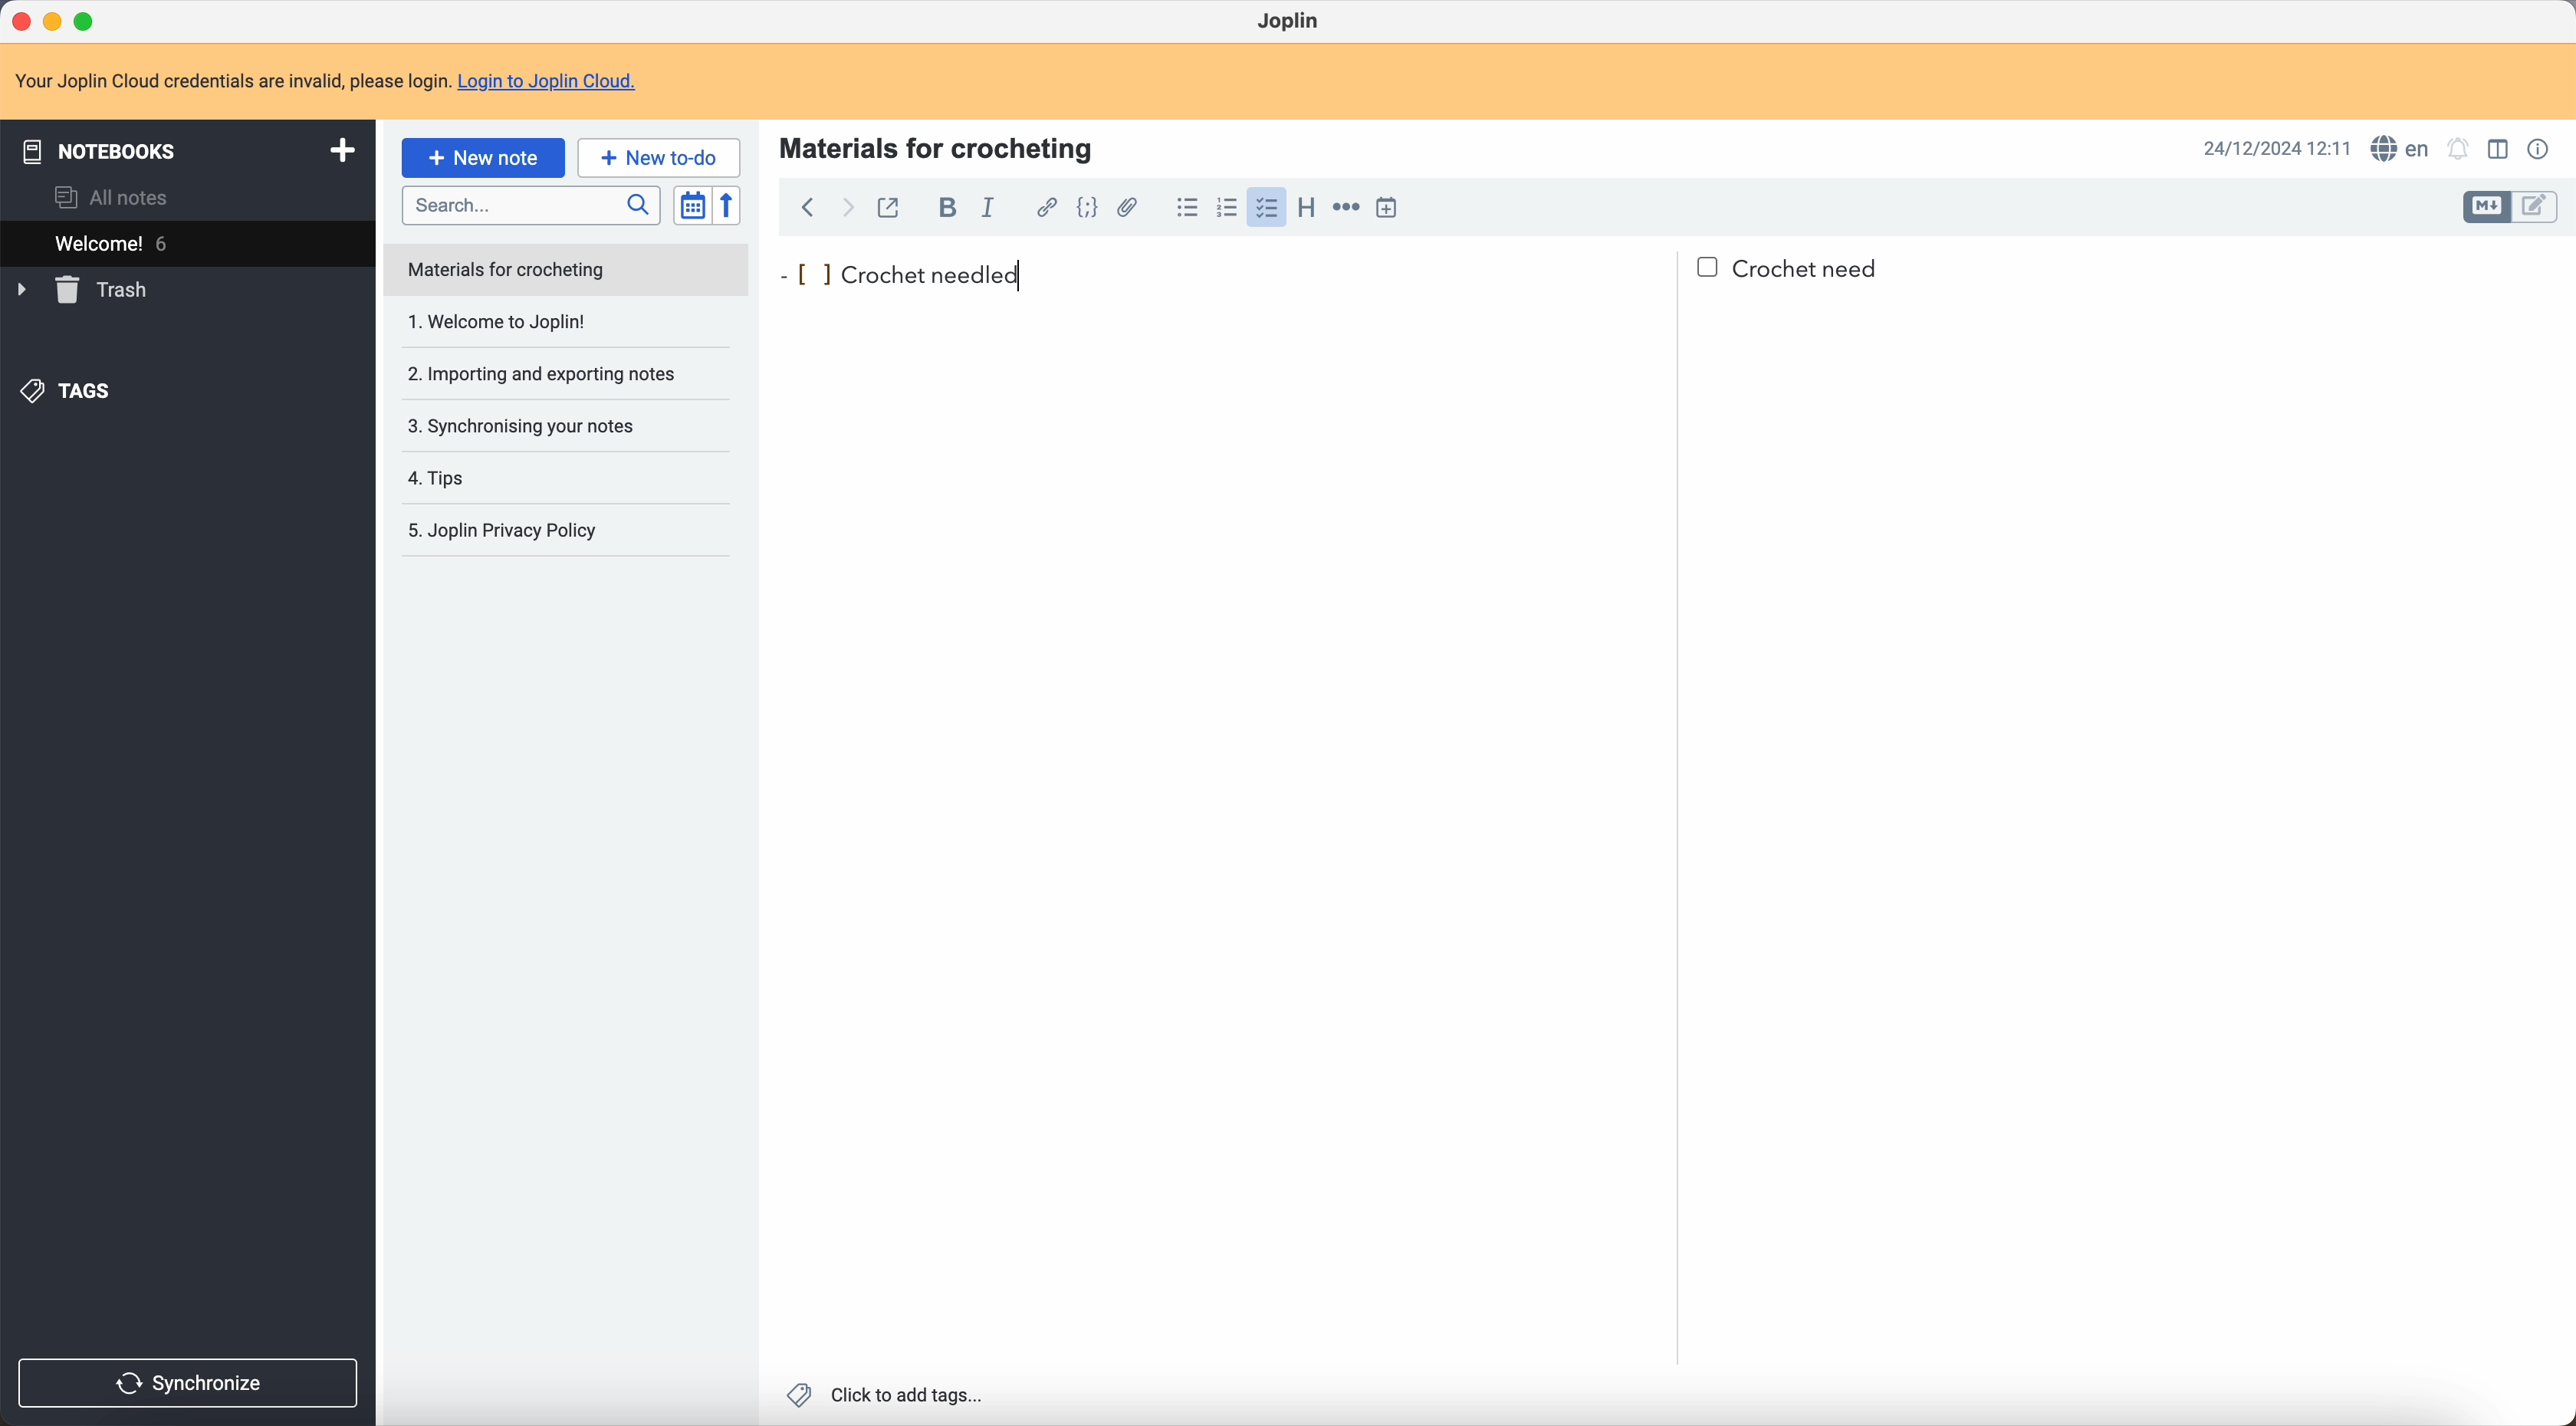 The height and width of the screenshot is (1426, 2576). I want to click on bulleted list, so click(1185, 207).